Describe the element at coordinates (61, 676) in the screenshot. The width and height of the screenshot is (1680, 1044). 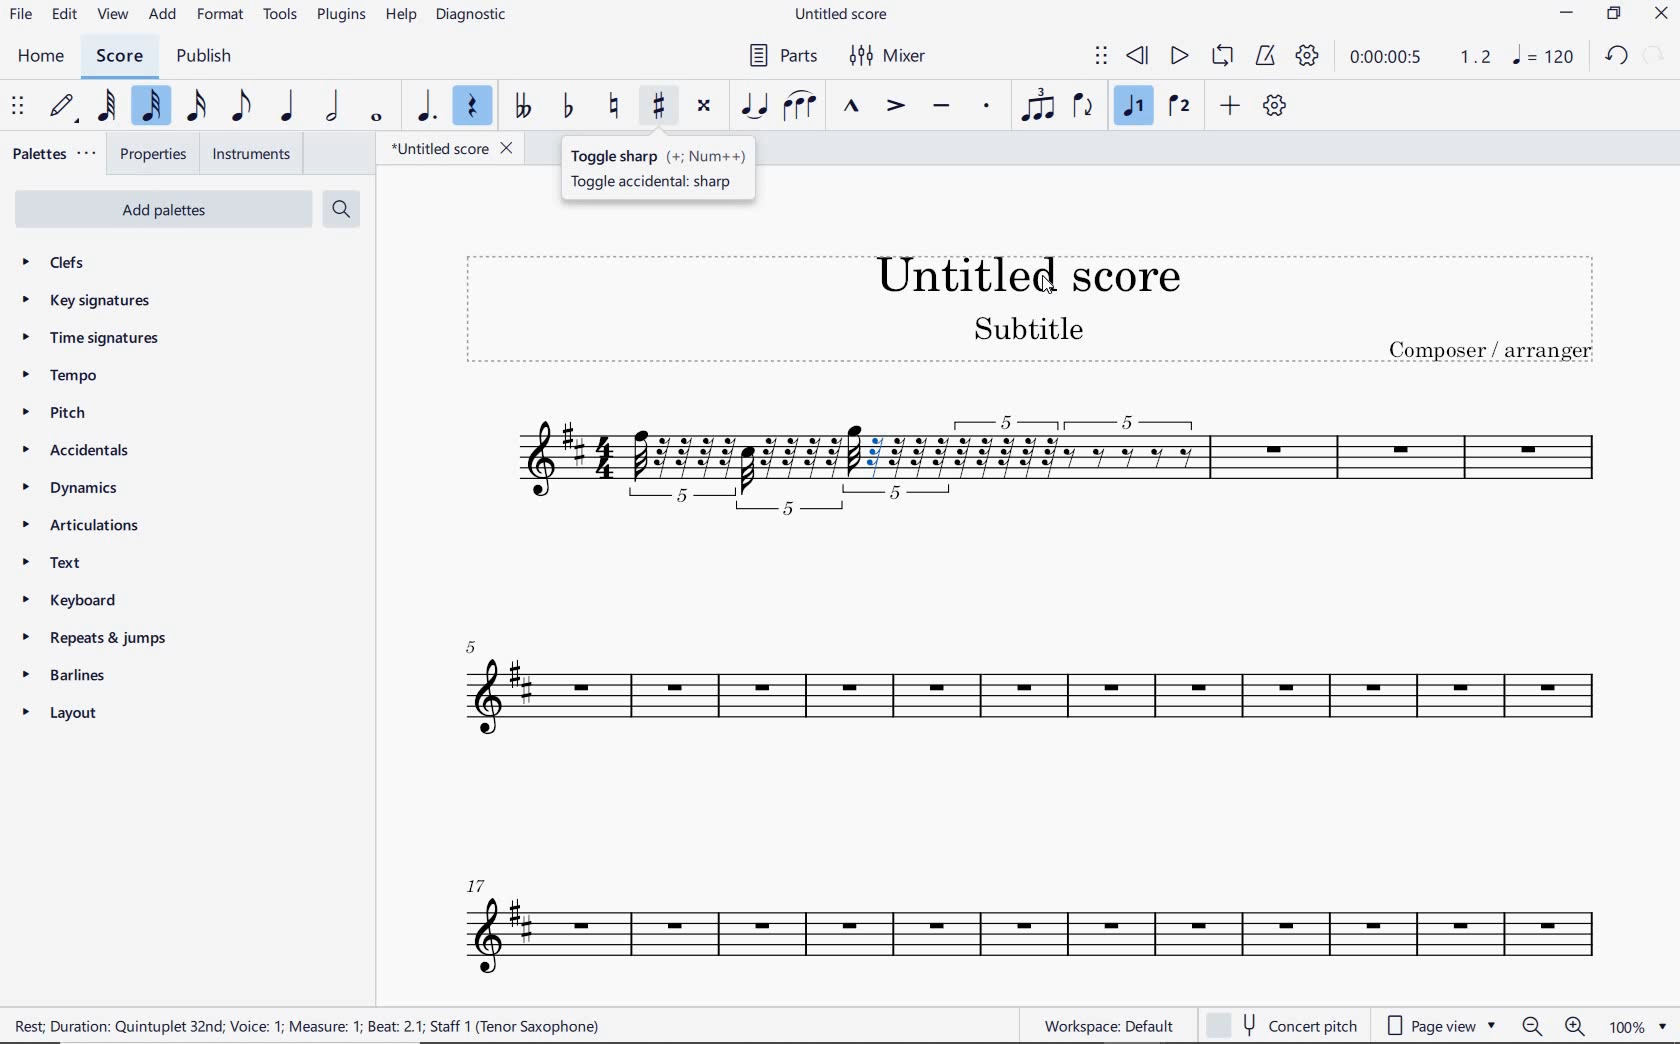
I see `BARLINES` at that location.